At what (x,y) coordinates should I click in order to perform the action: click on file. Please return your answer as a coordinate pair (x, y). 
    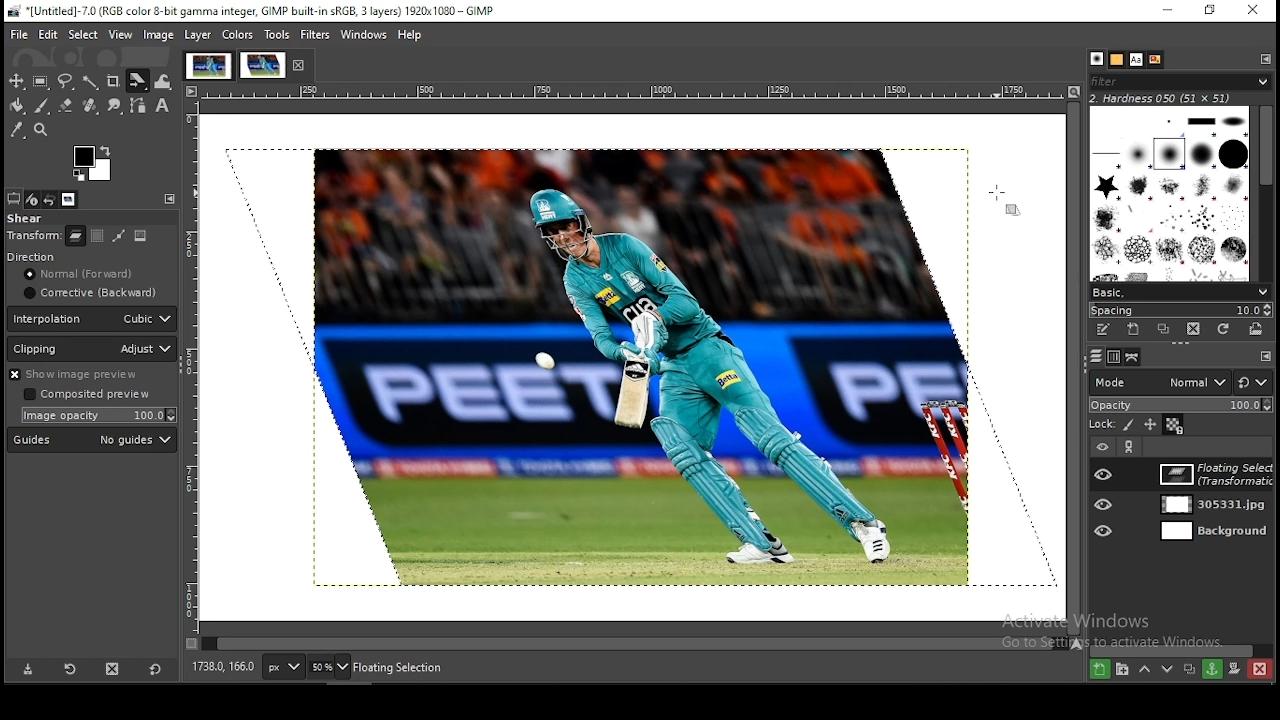
    Looking at the image, I should click on (21, 34).